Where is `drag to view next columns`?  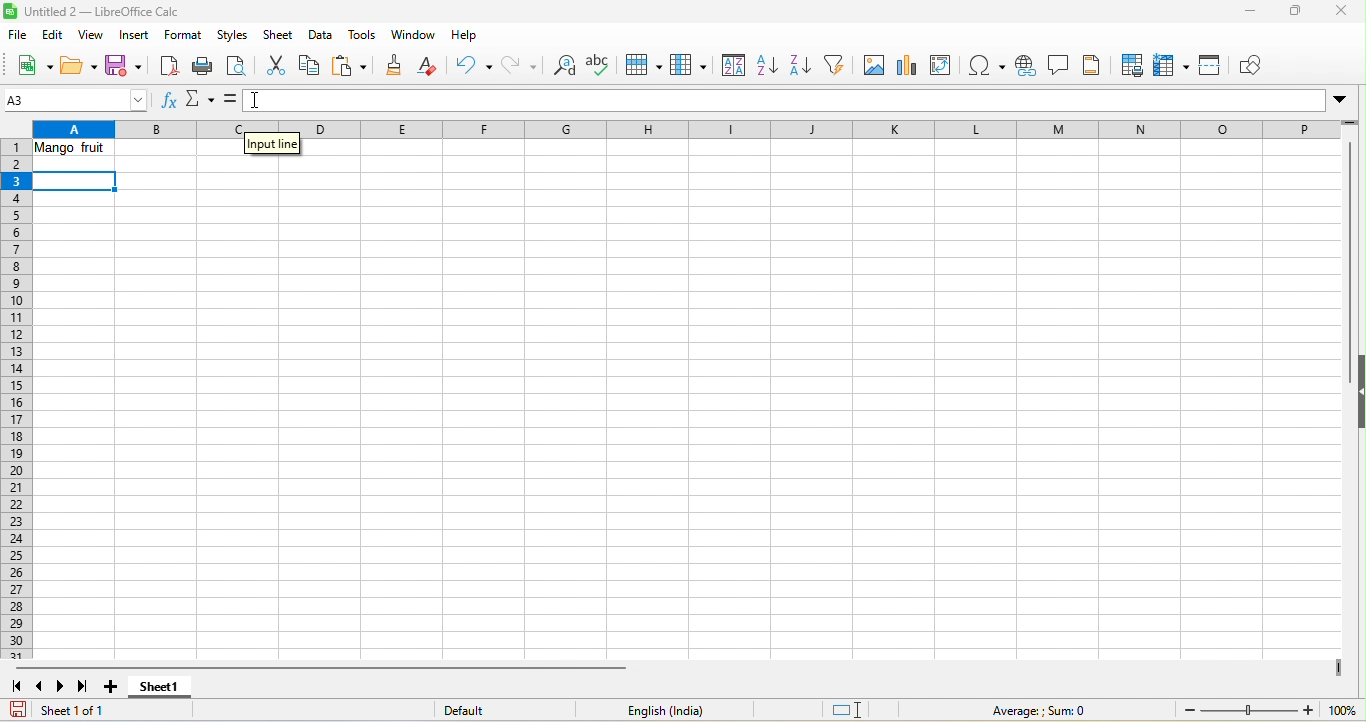
drag to view next columns is located at coordinates (1341, 668).